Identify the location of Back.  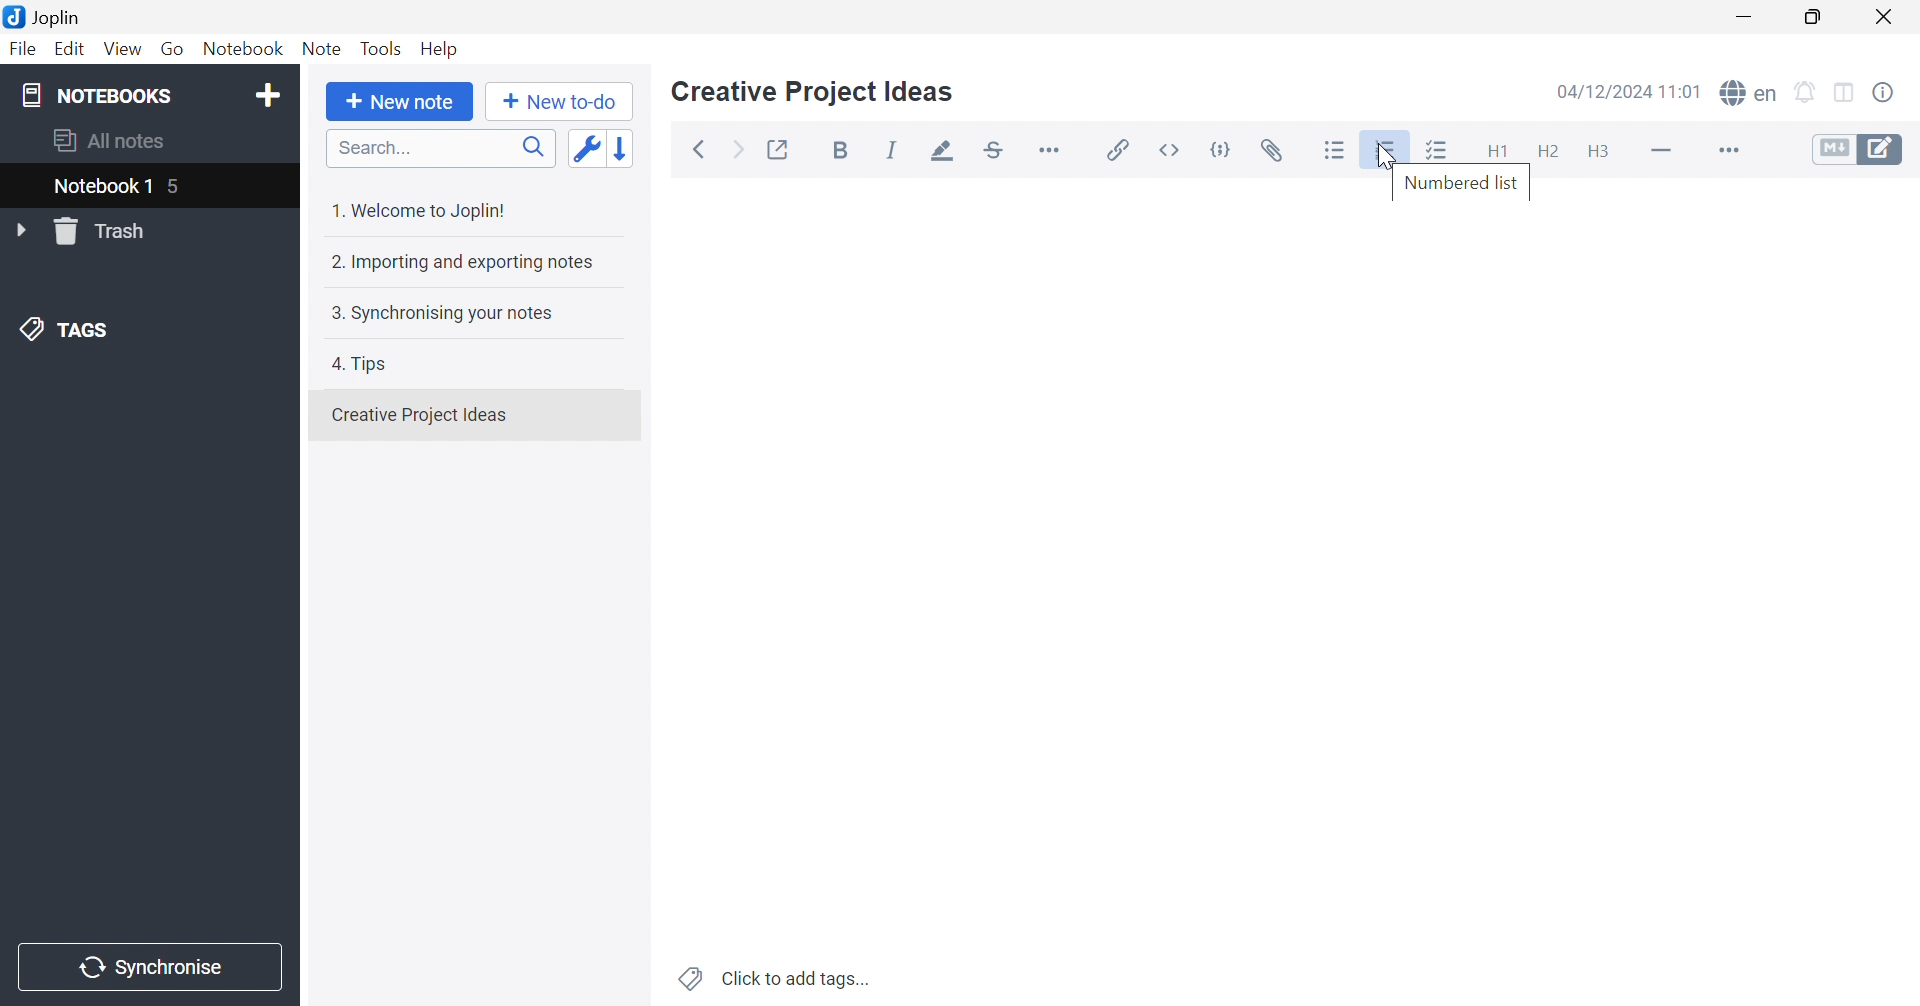
(704, 148).